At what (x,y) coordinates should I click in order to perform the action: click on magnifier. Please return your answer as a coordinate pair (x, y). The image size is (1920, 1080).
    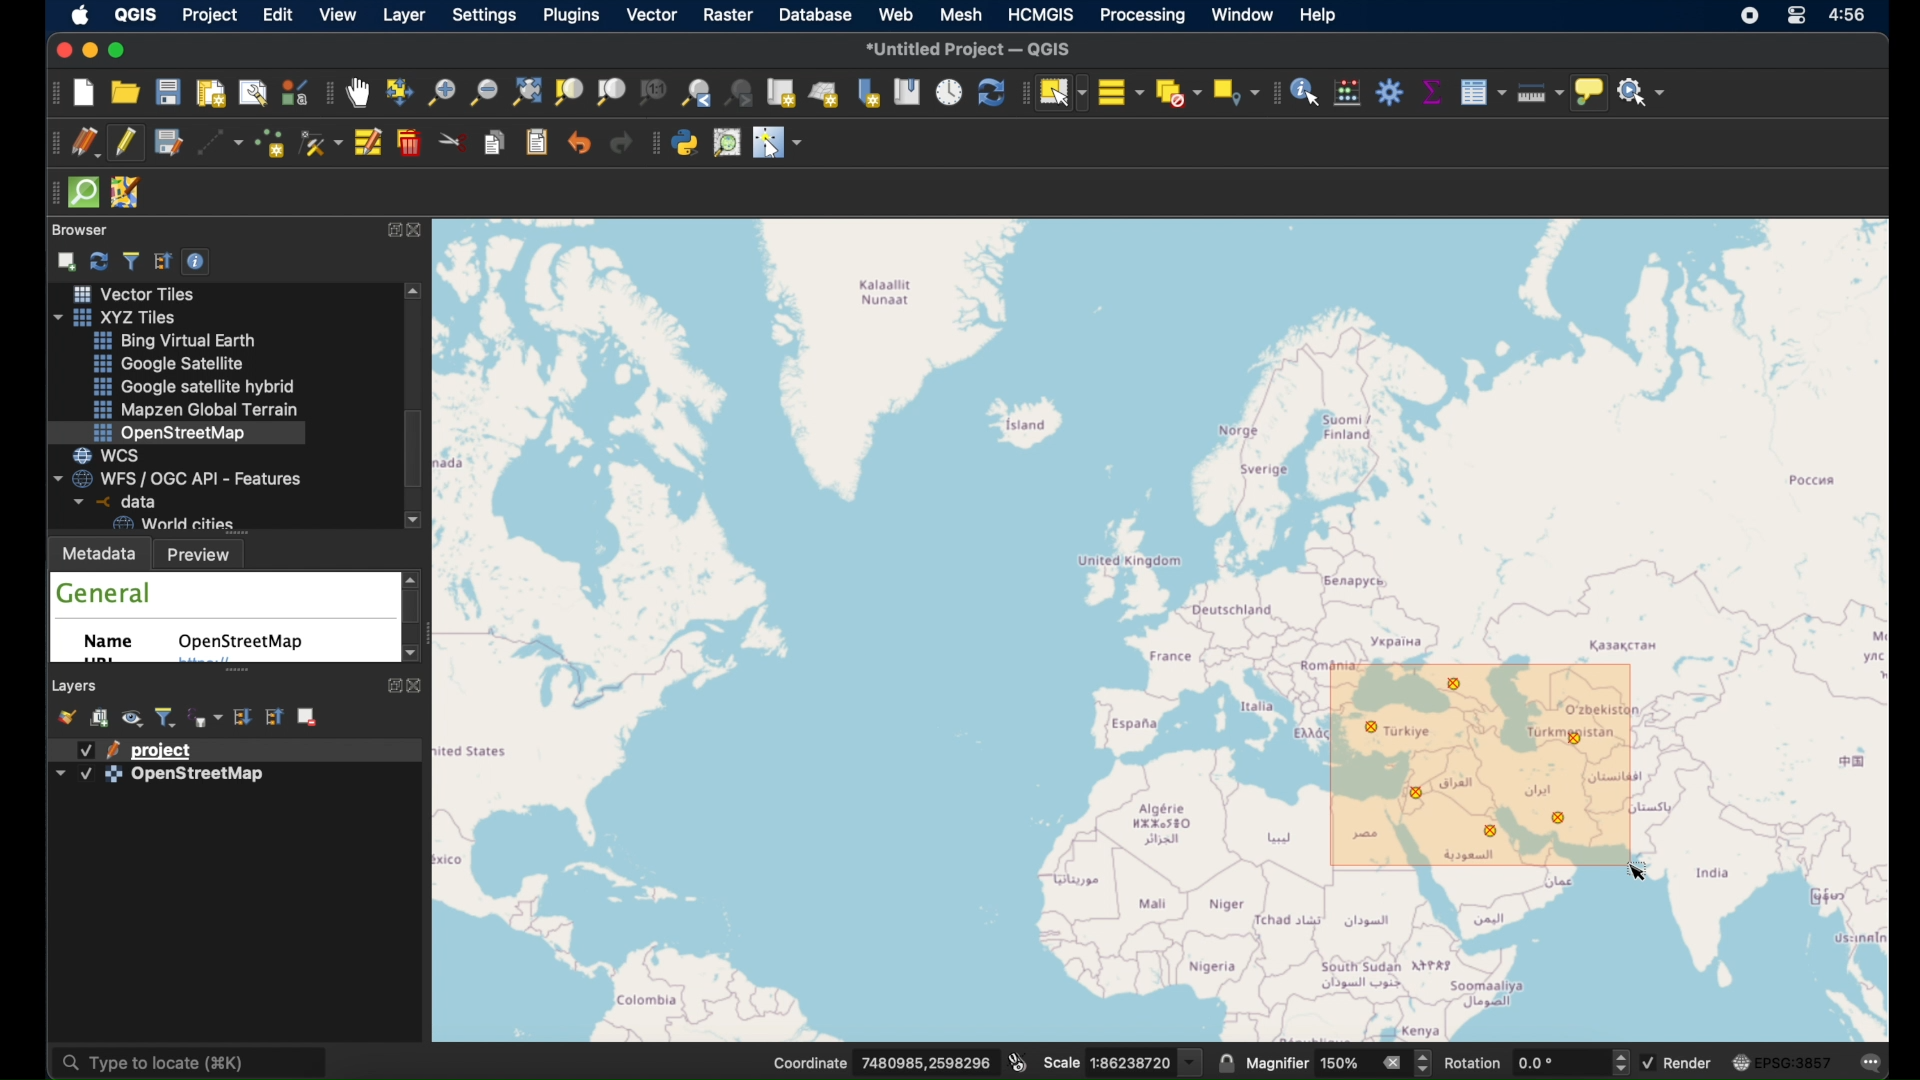
    Looking at the image, I should click on (1277, 1063).